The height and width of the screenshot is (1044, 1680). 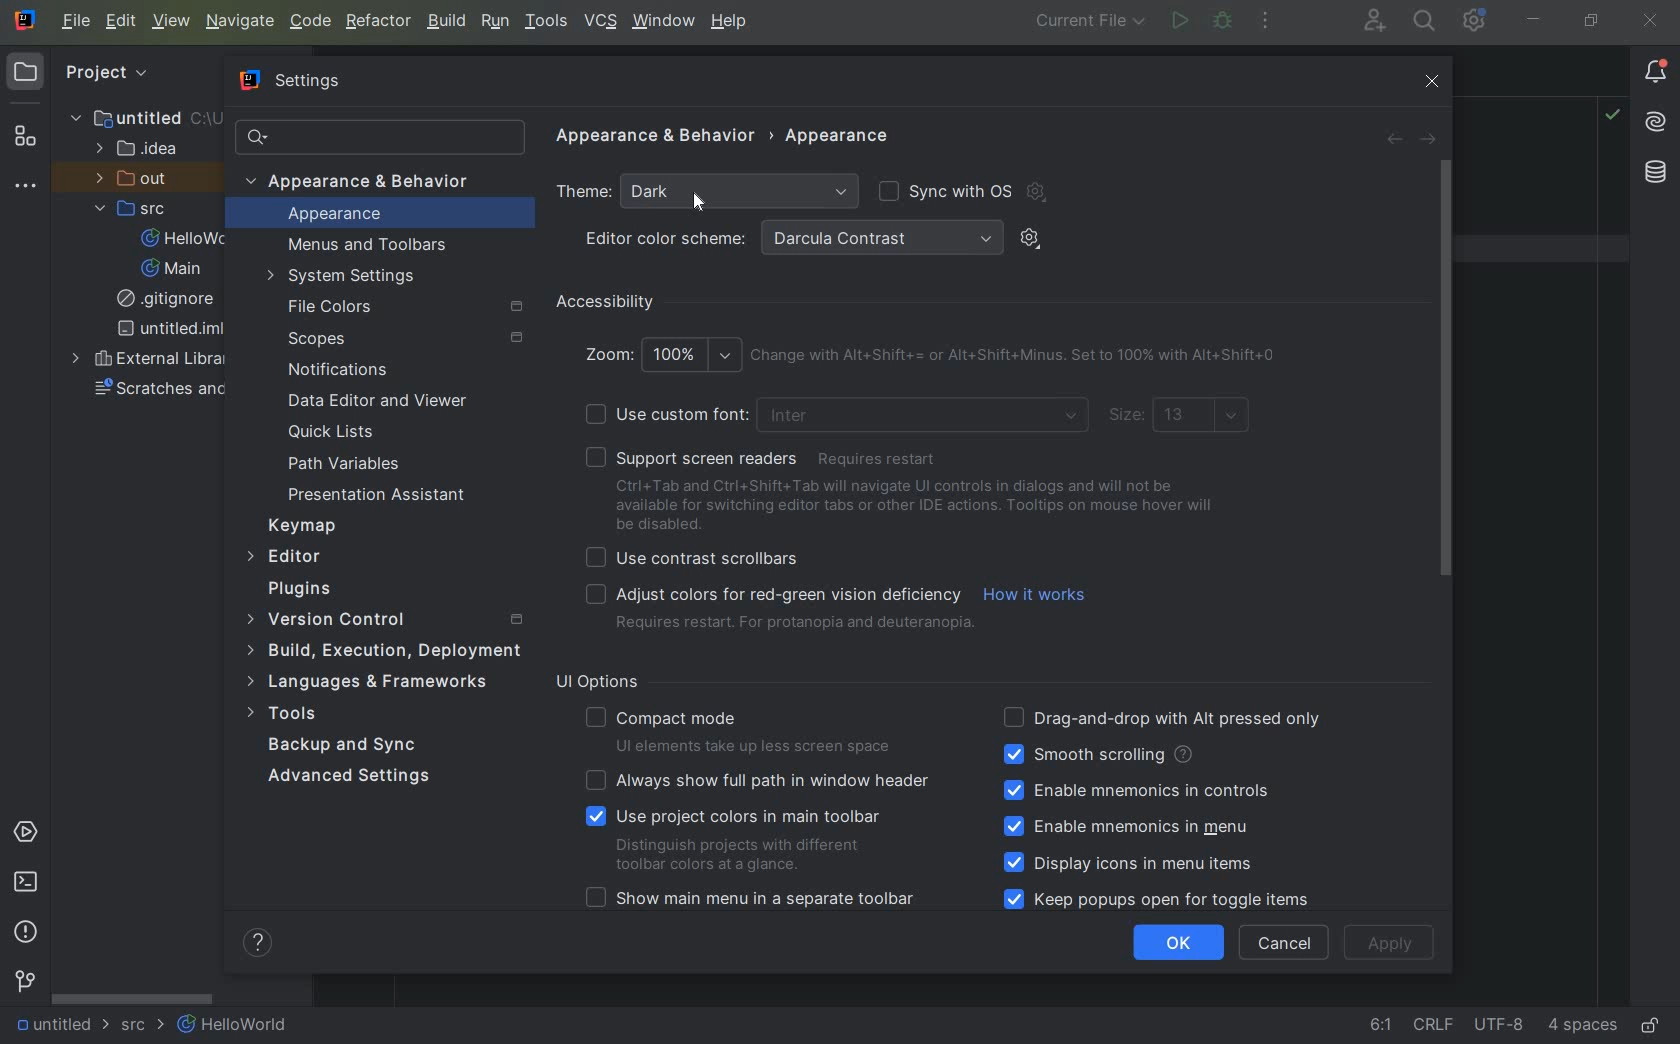 What do you see at coordinates (144, 1027) in the screenshot?
I see `SRC` at bounding box center [144, 1027].